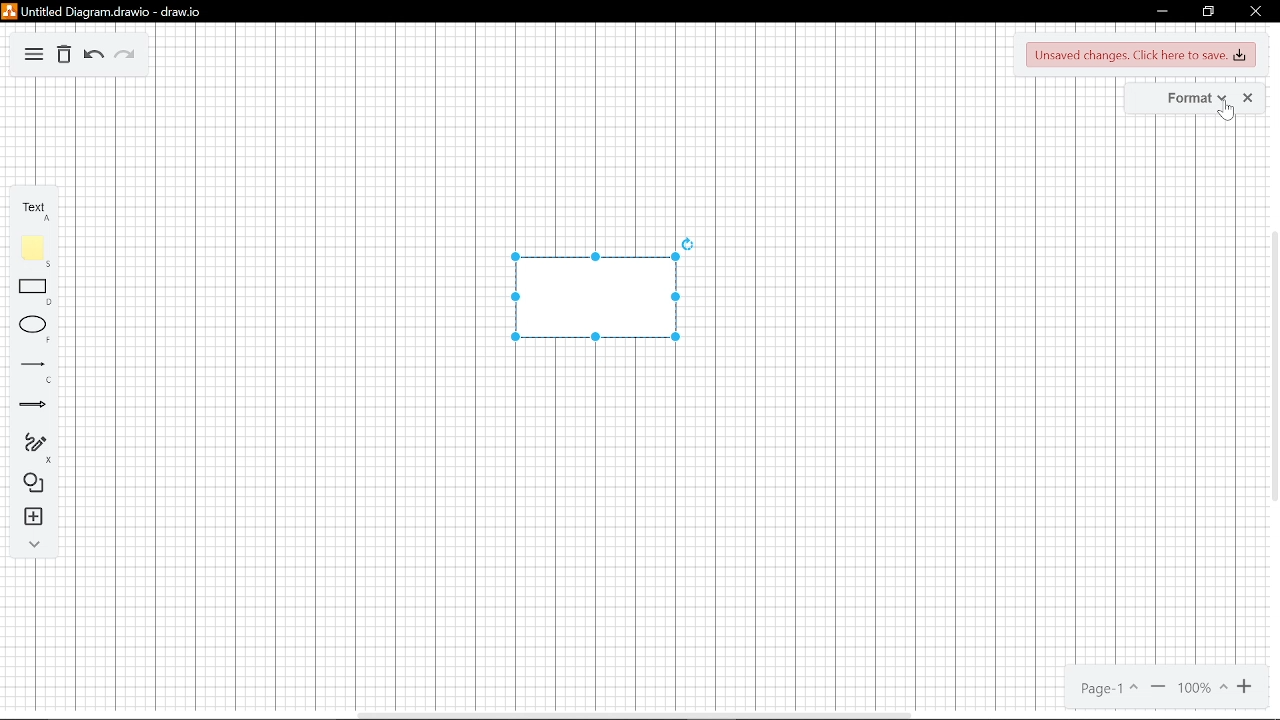 The image size is (1280, 720). What do you see at coordinates (1255, 11) in the screenshot?
I see `close` at bounding box center [1255, 11].